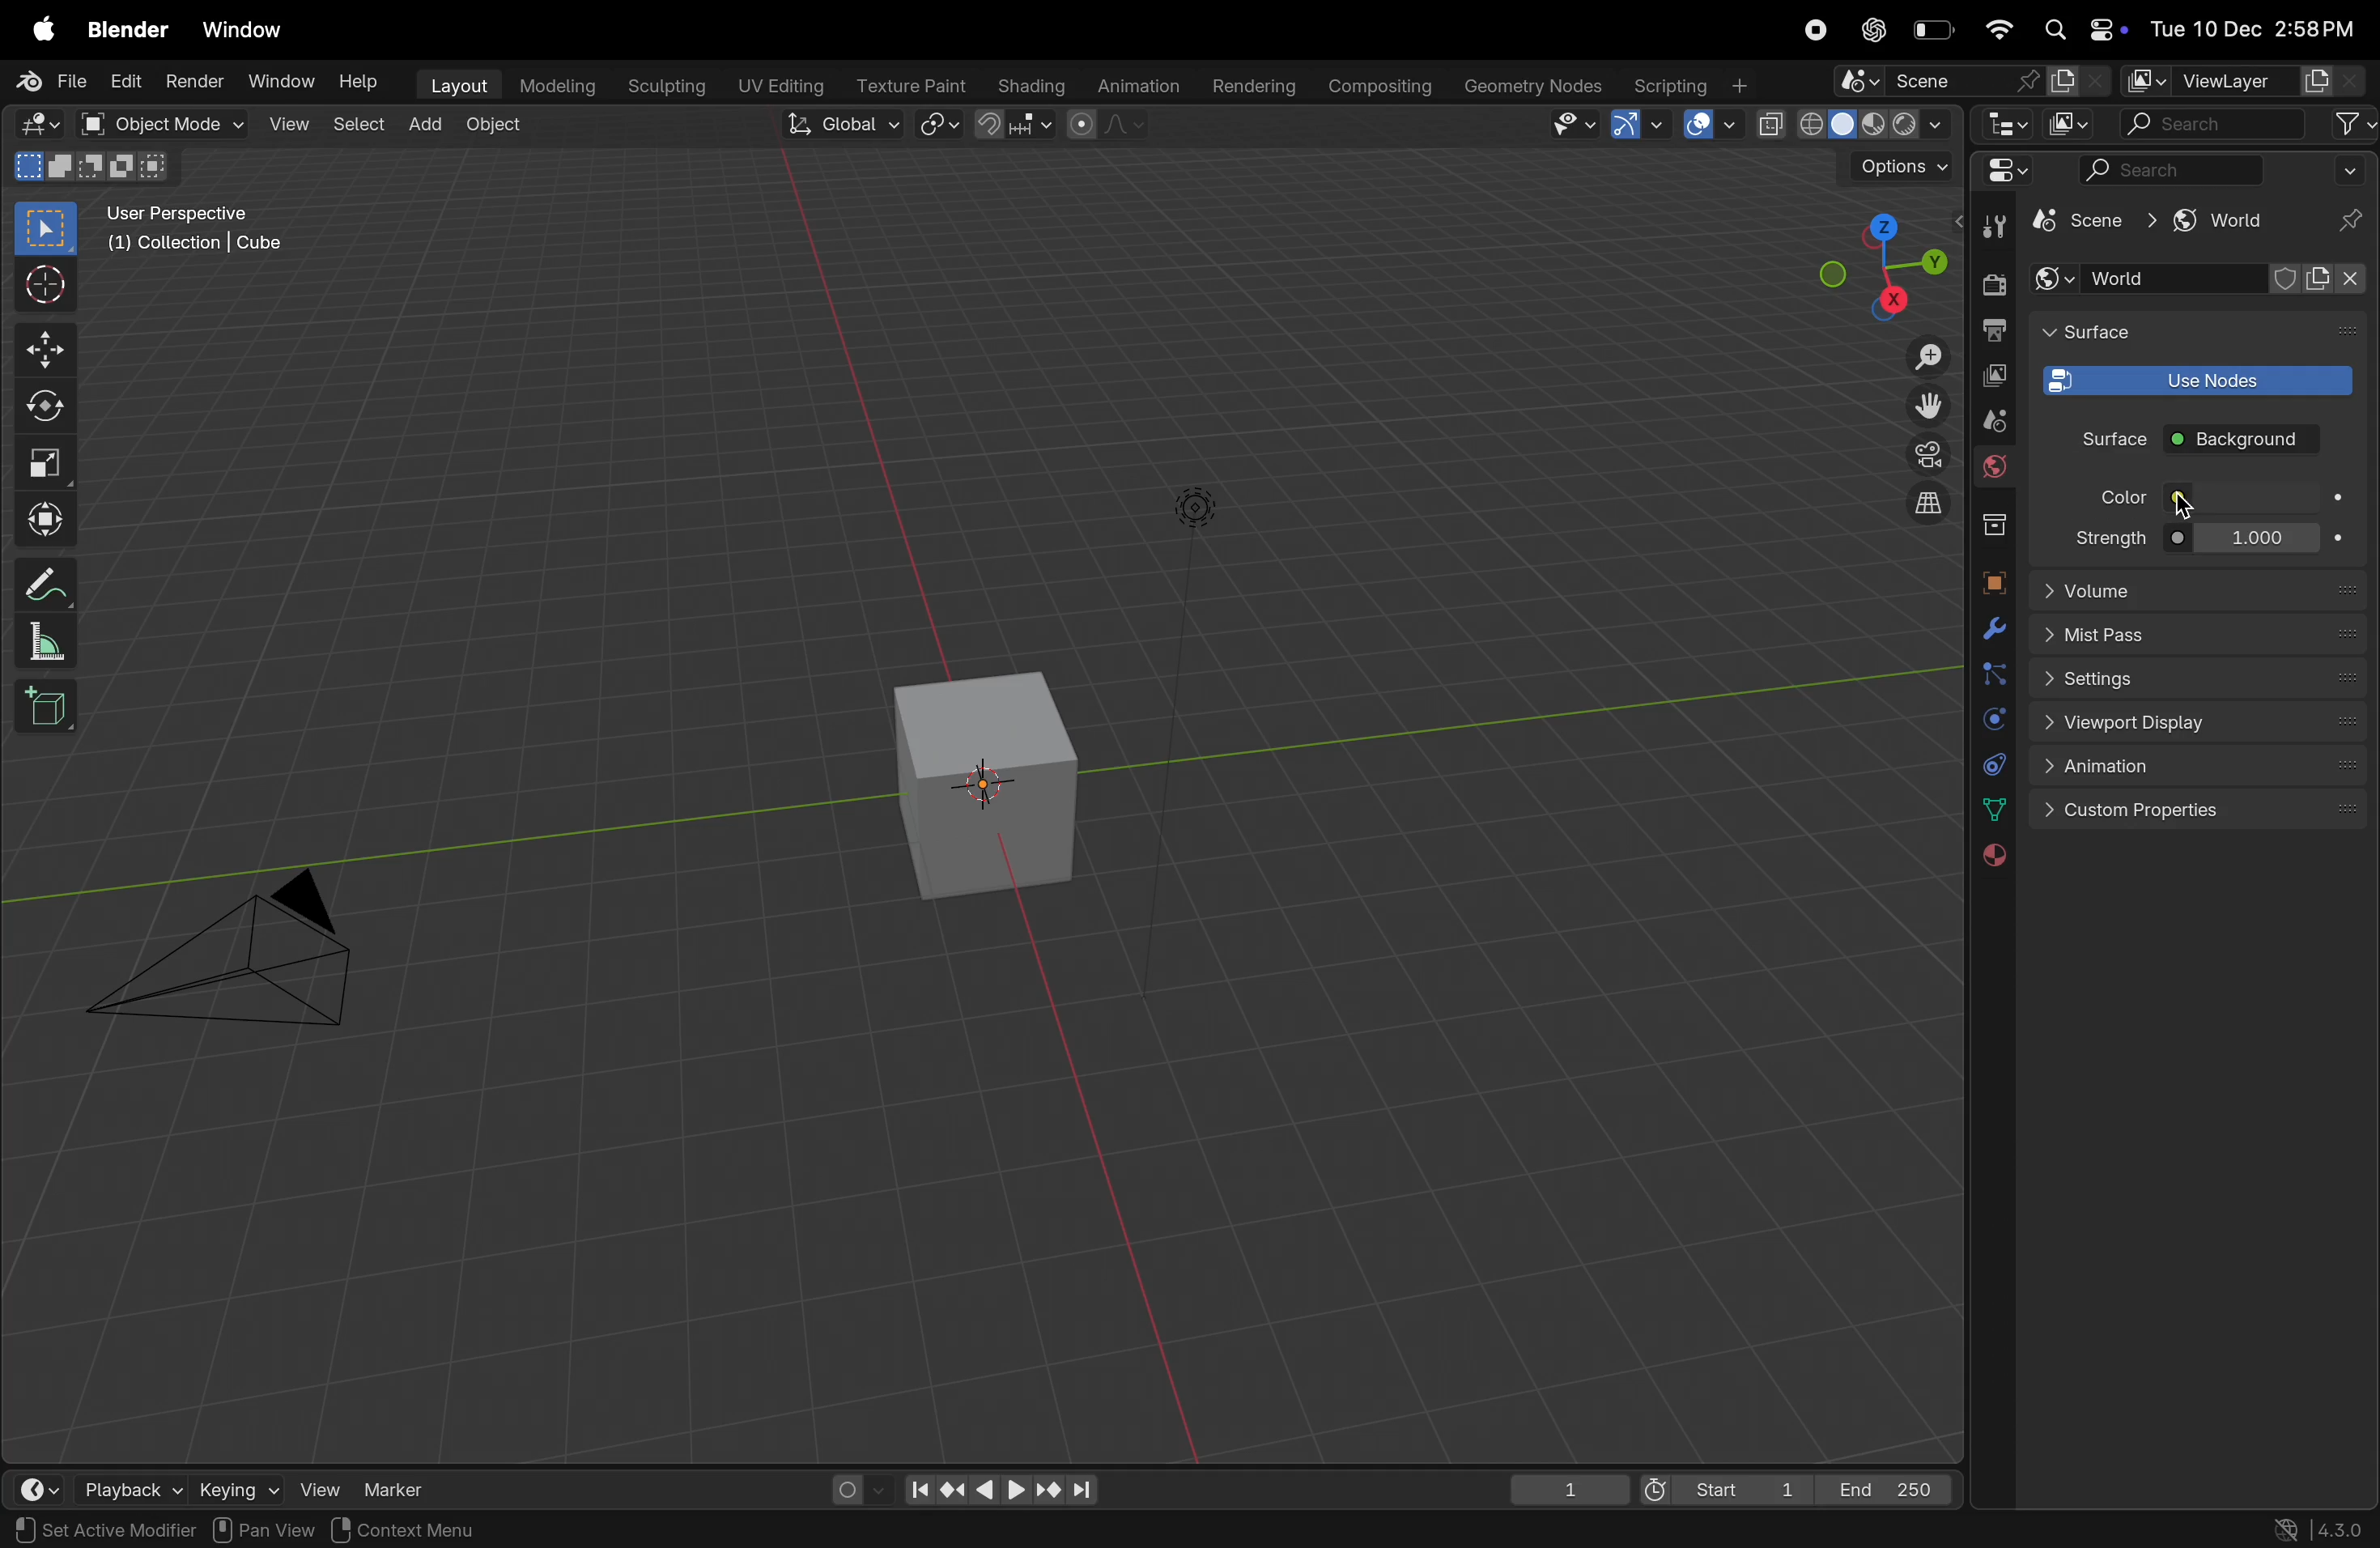  I want to click on Apple widgets, so click(2084, 27).